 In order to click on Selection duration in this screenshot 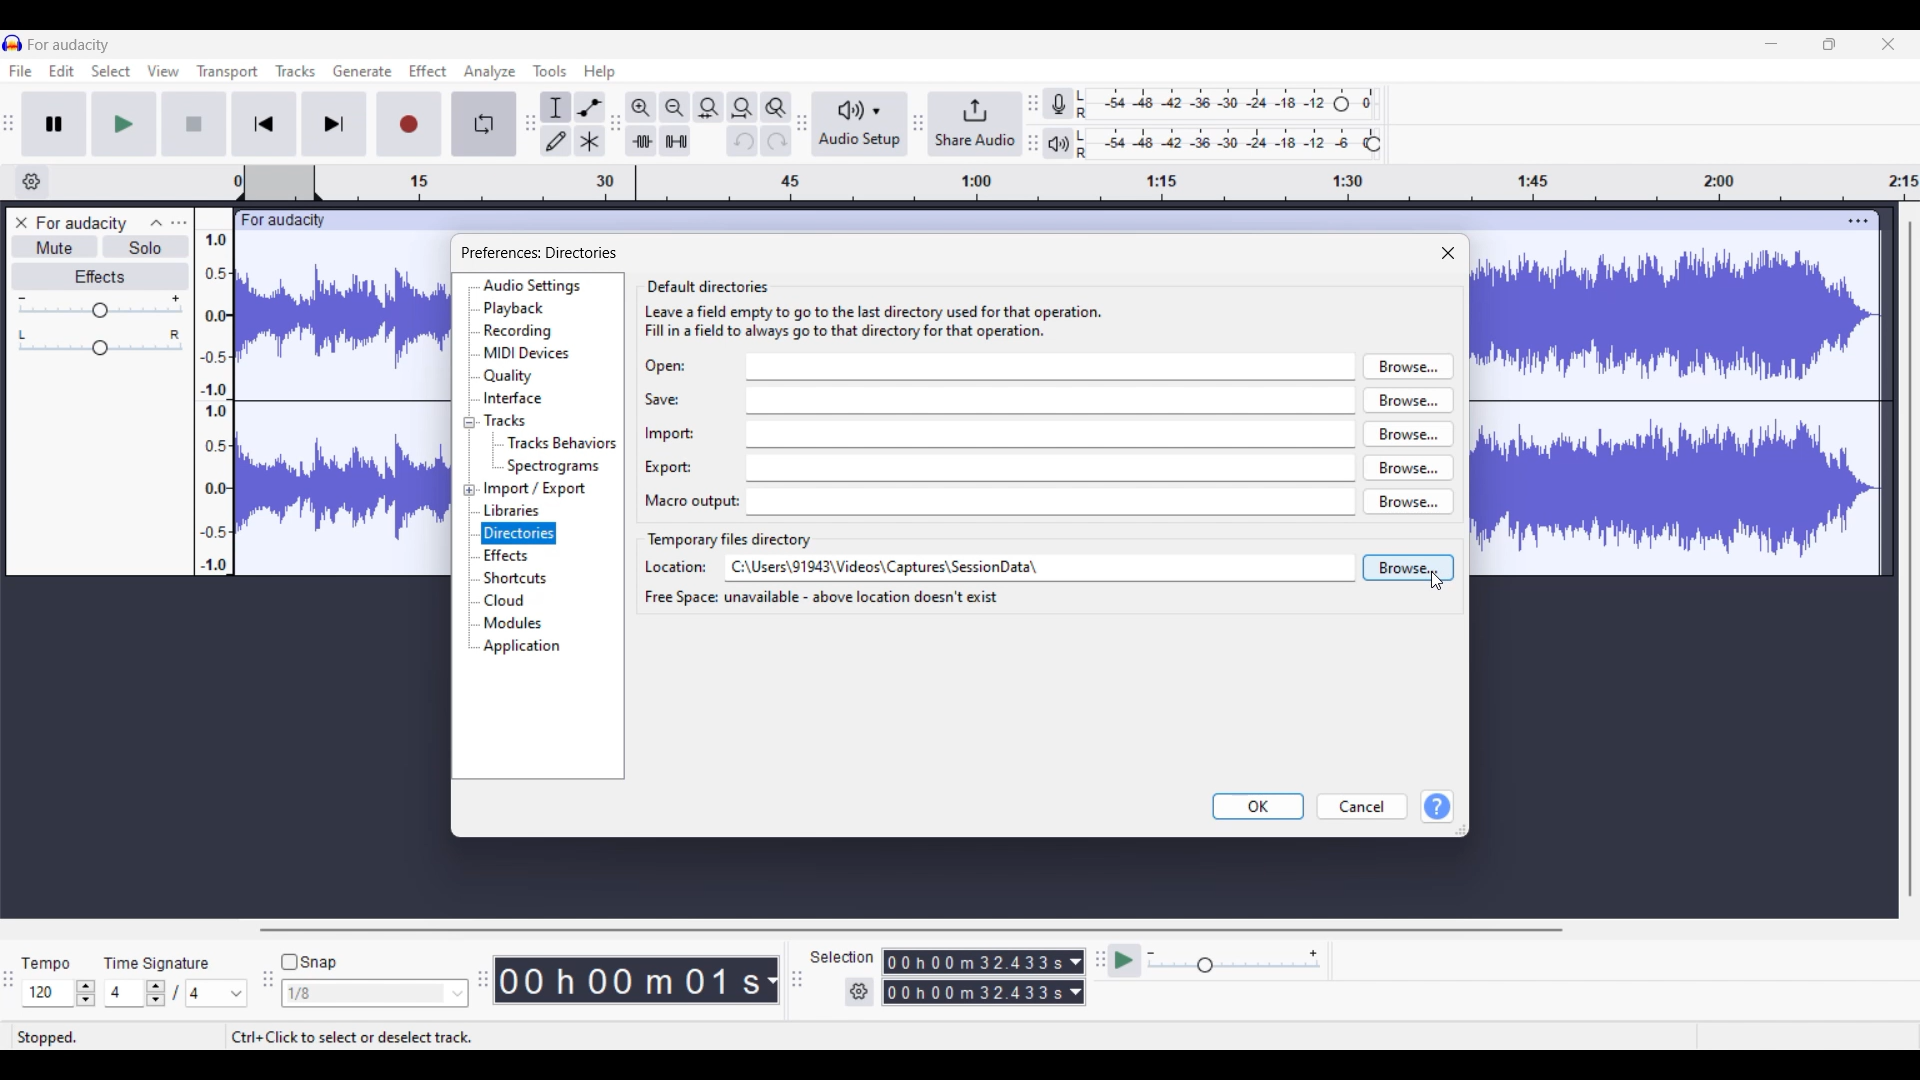, I will do `click(975, 977)`.